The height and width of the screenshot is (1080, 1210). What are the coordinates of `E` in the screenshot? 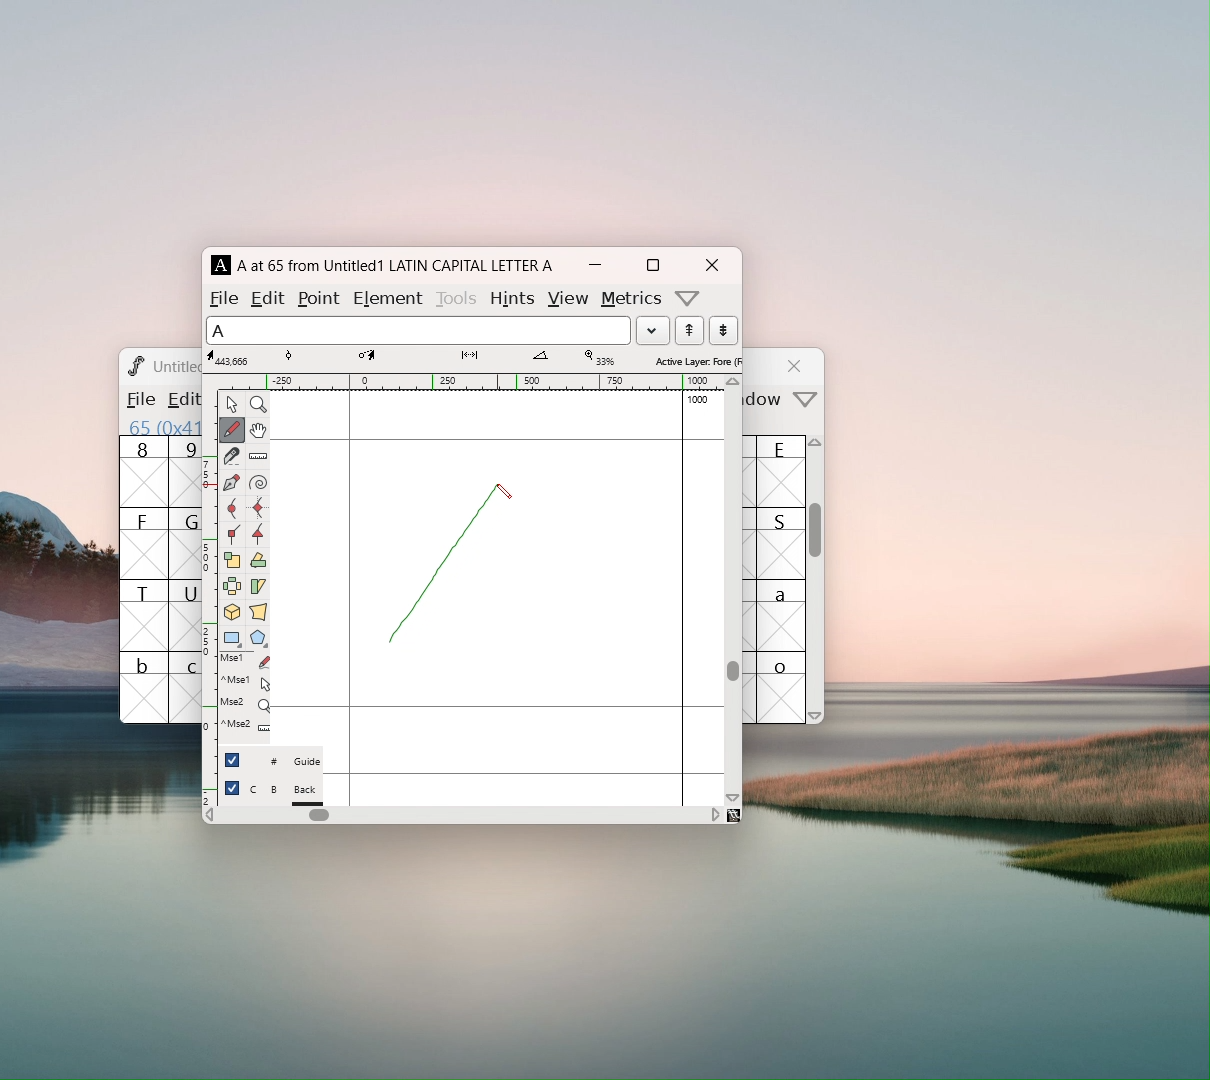 It's located at (782, 471).